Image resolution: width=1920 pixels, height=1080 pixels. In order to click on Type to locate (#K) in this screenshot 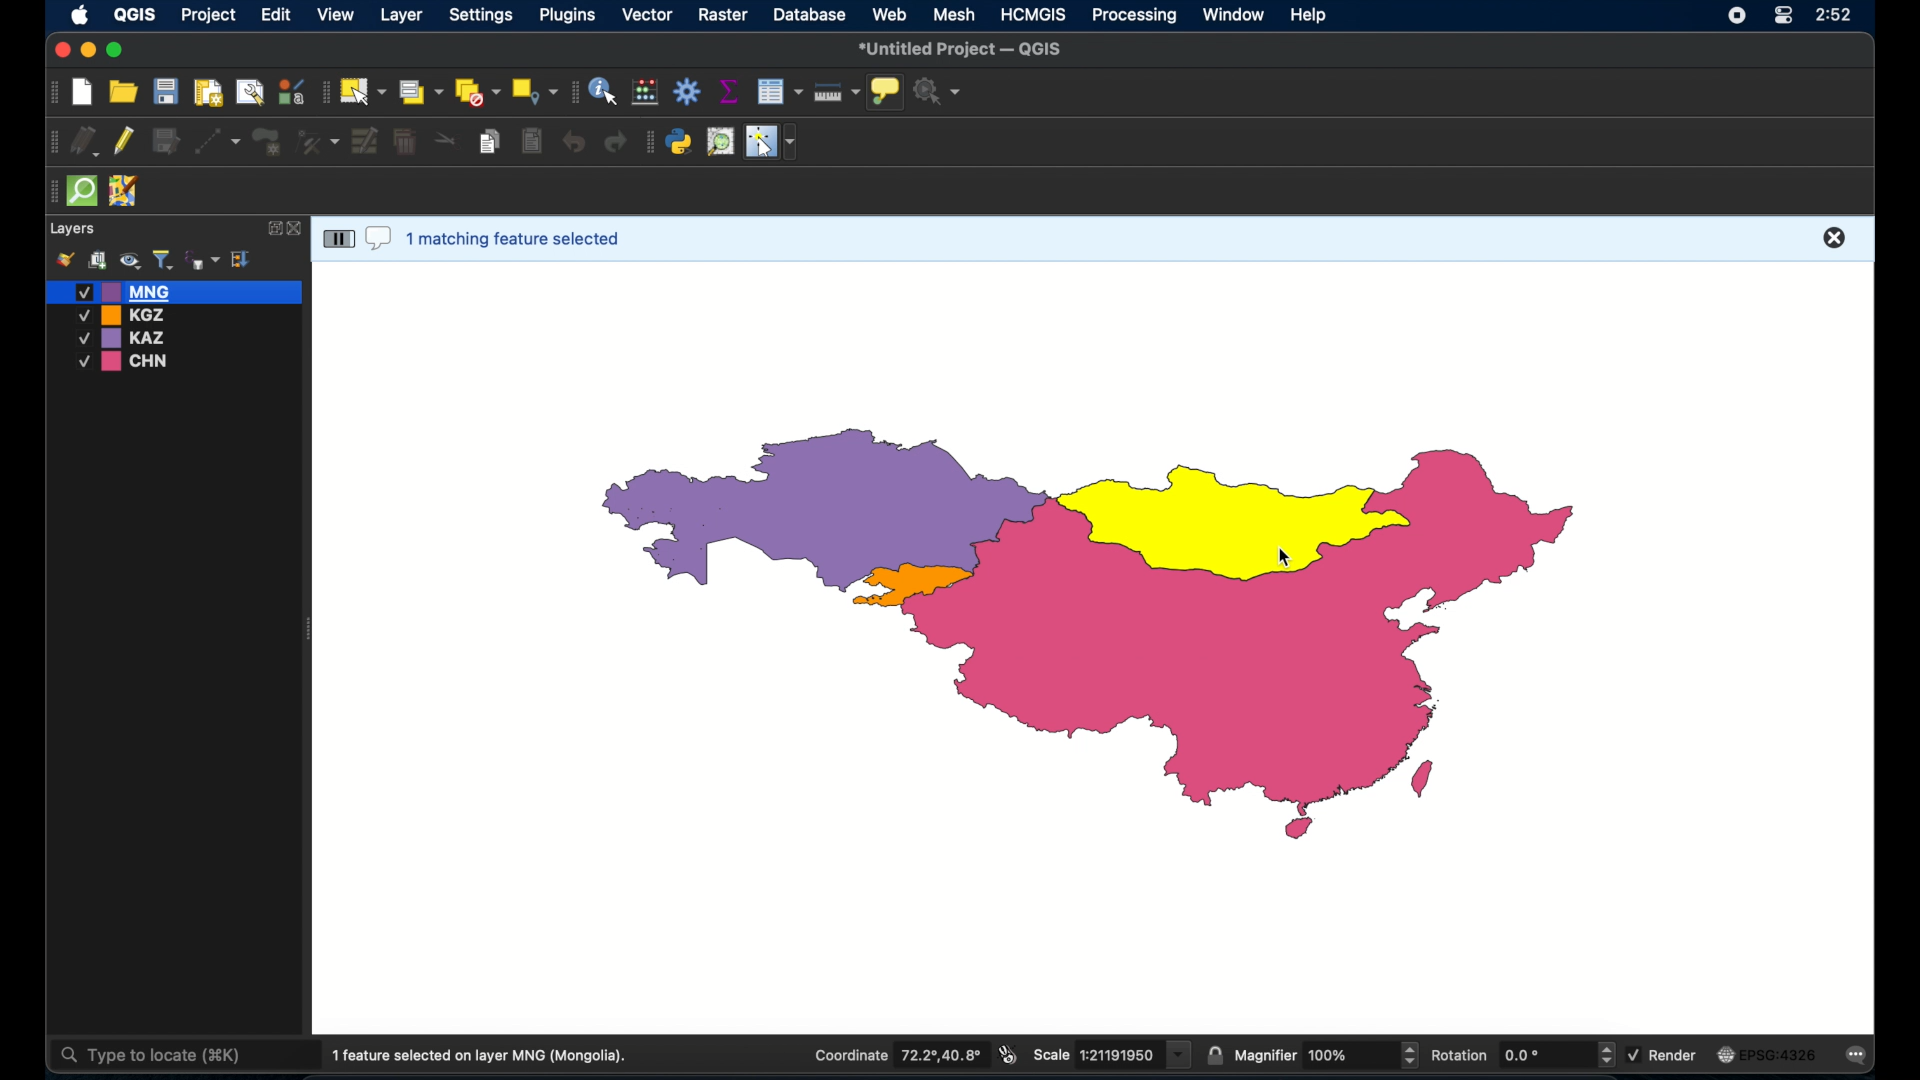, I will do `click(167, 1057)`.